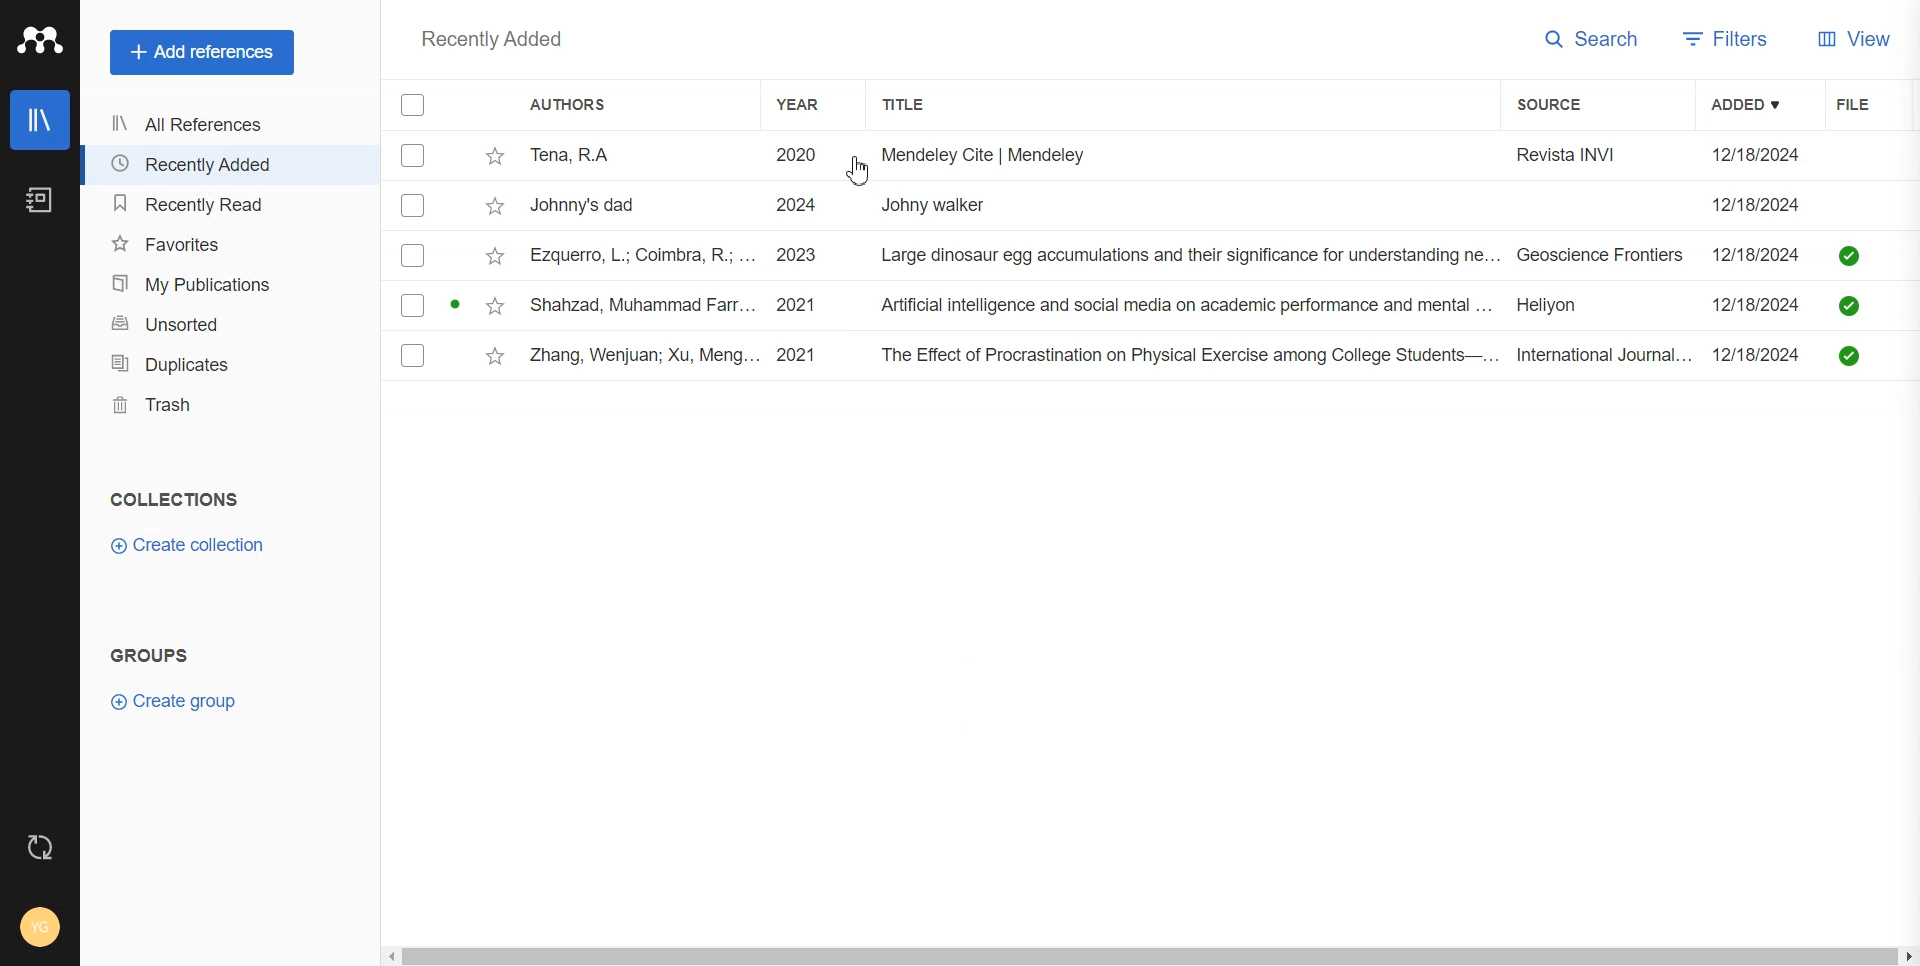 The height and width of the screenshot is (966, 1920). Describe the element at coordinates (862, 171) in the screenshot. I see `cursor` at that location.